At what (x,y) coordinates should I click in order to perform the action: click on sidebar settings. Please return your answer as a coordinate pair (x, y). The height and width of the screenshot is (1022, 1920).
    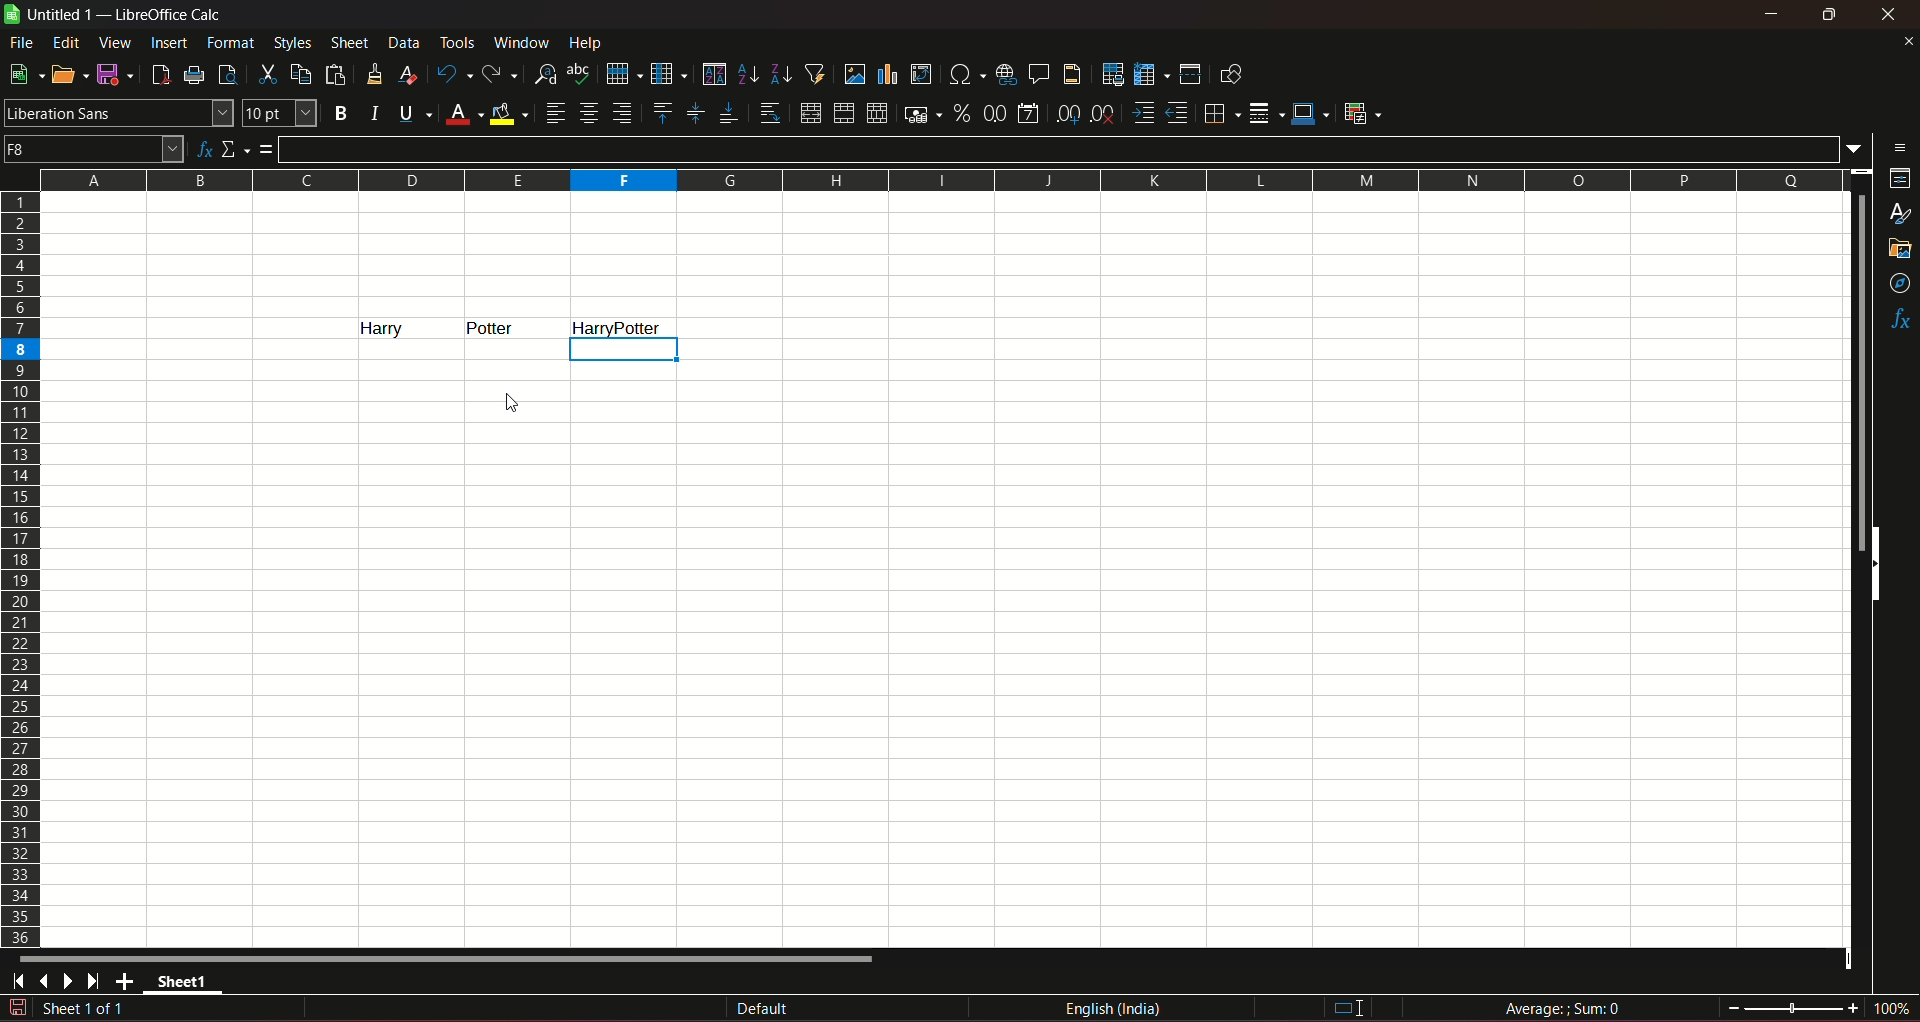
    Looking at the image, I should click on (1901, 146).